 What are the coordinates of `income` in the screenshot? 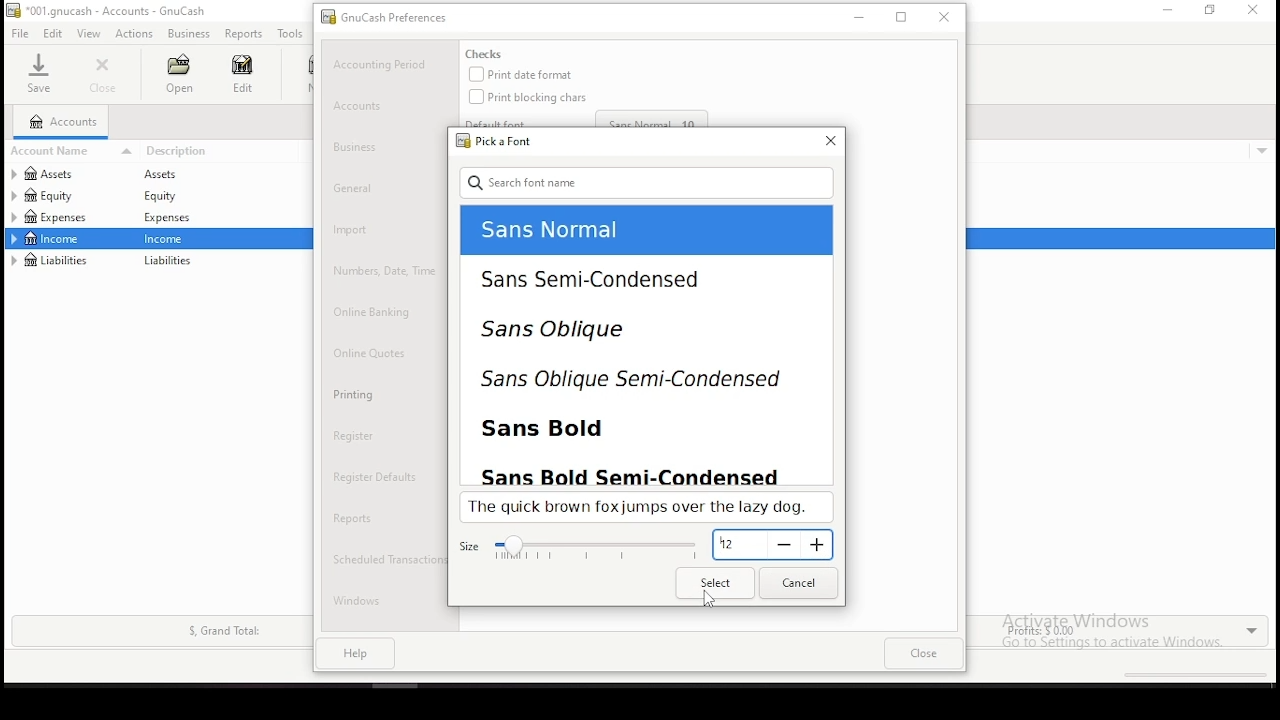 It's located at (54, 238).